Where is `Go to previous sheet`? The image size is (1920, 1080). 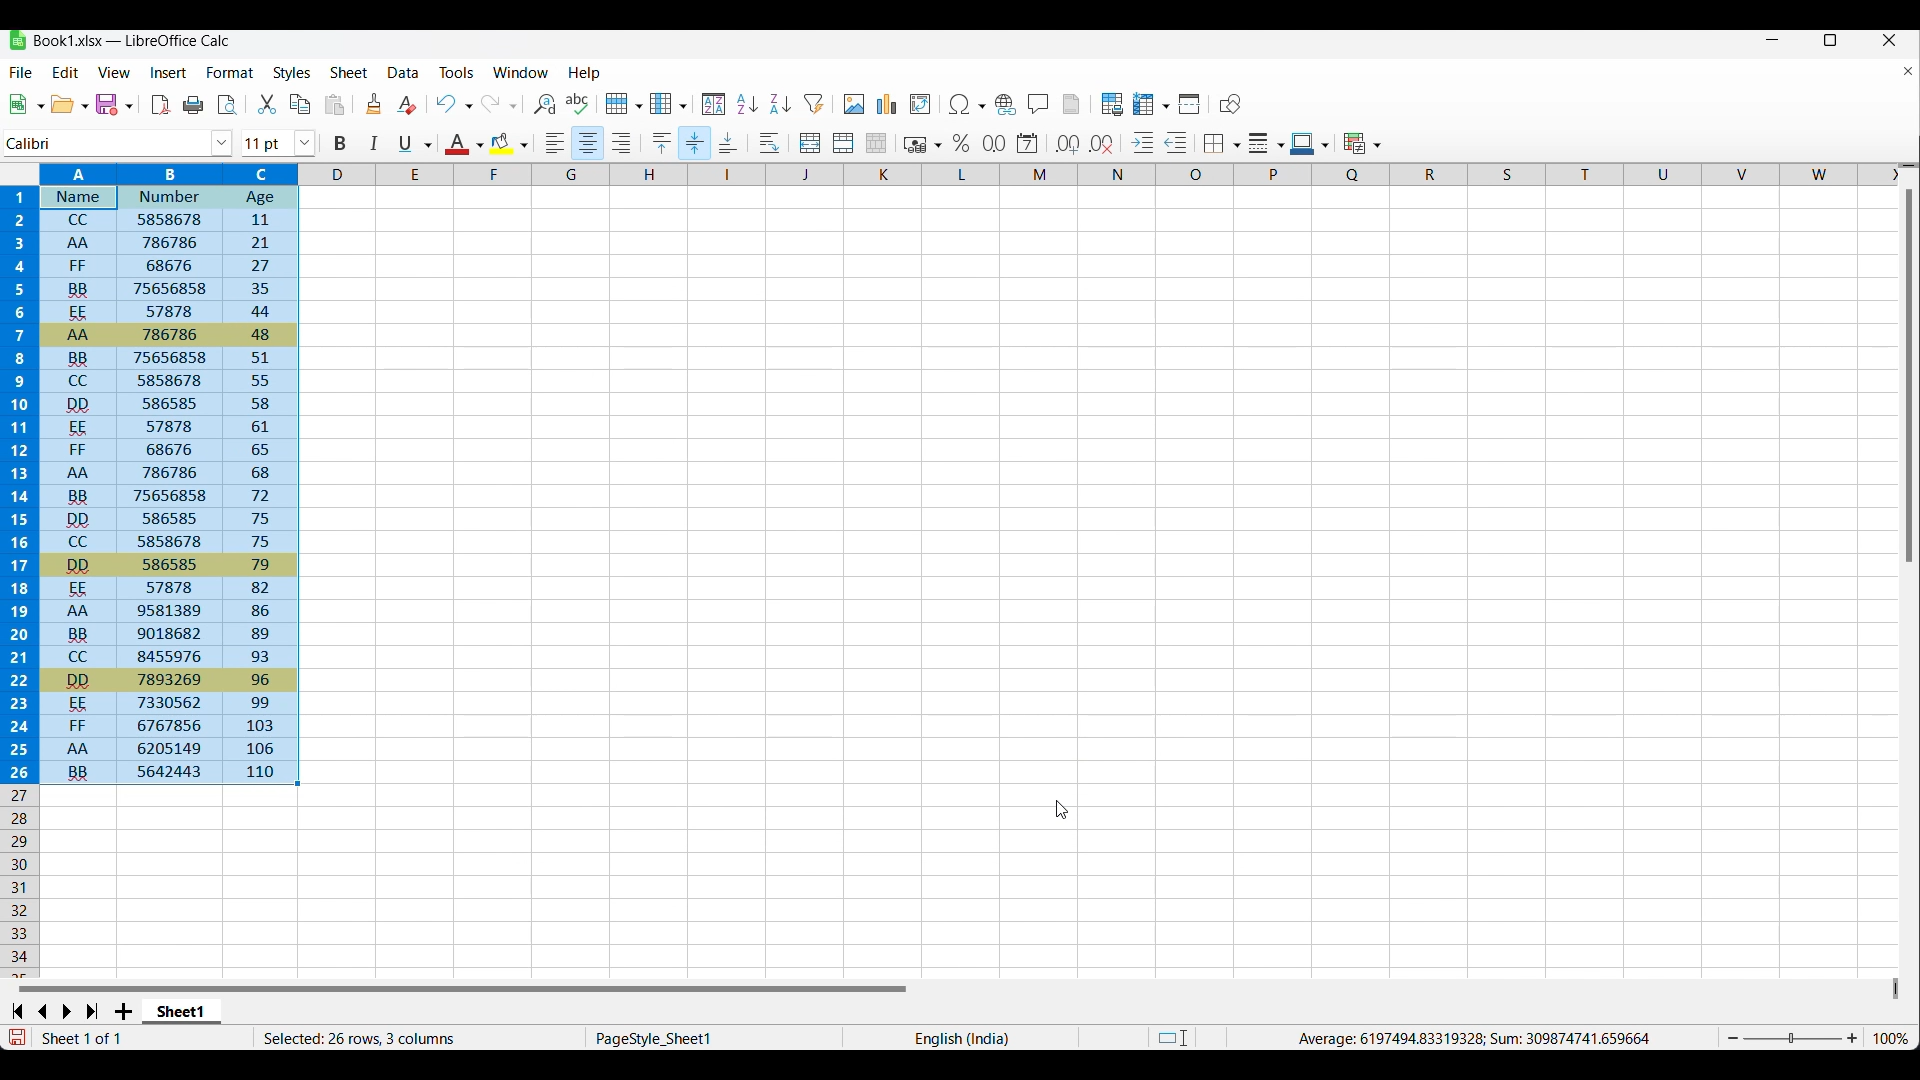 Go to previous sheet is located at coordinates (42, 1012).